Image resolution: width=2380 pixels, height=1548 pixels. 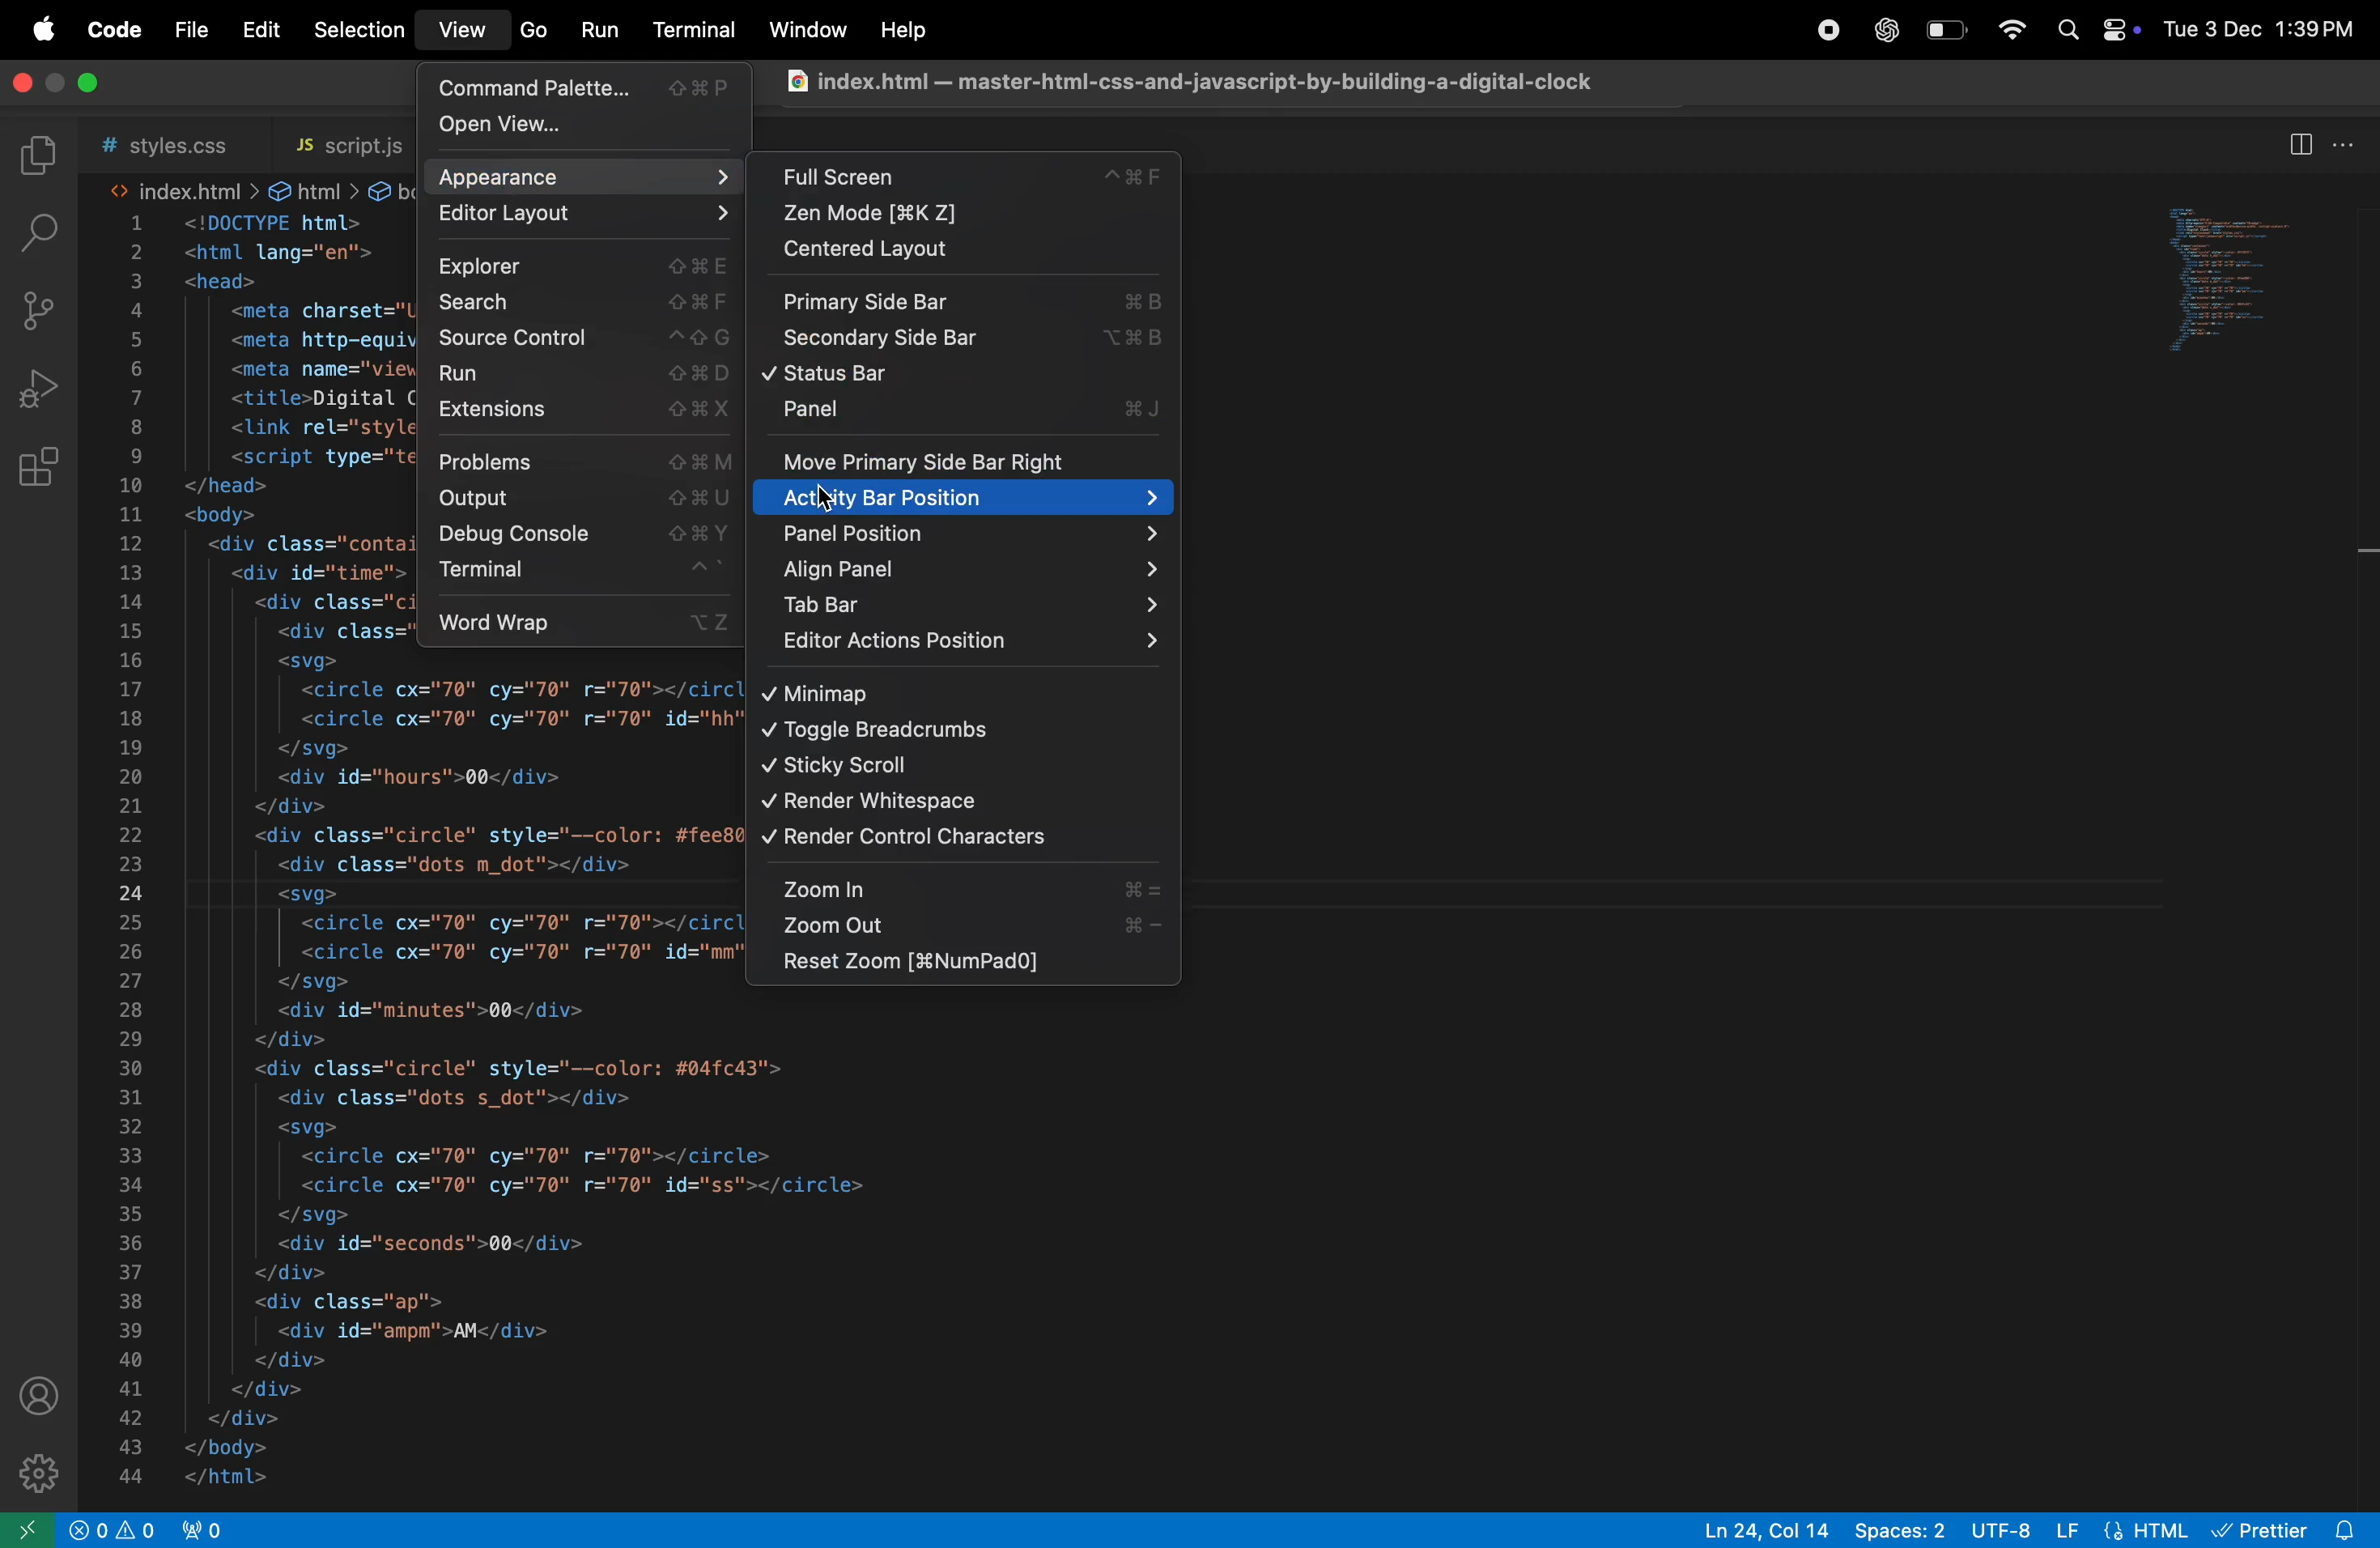 I want to click on selection, so click(x=353, y=29).